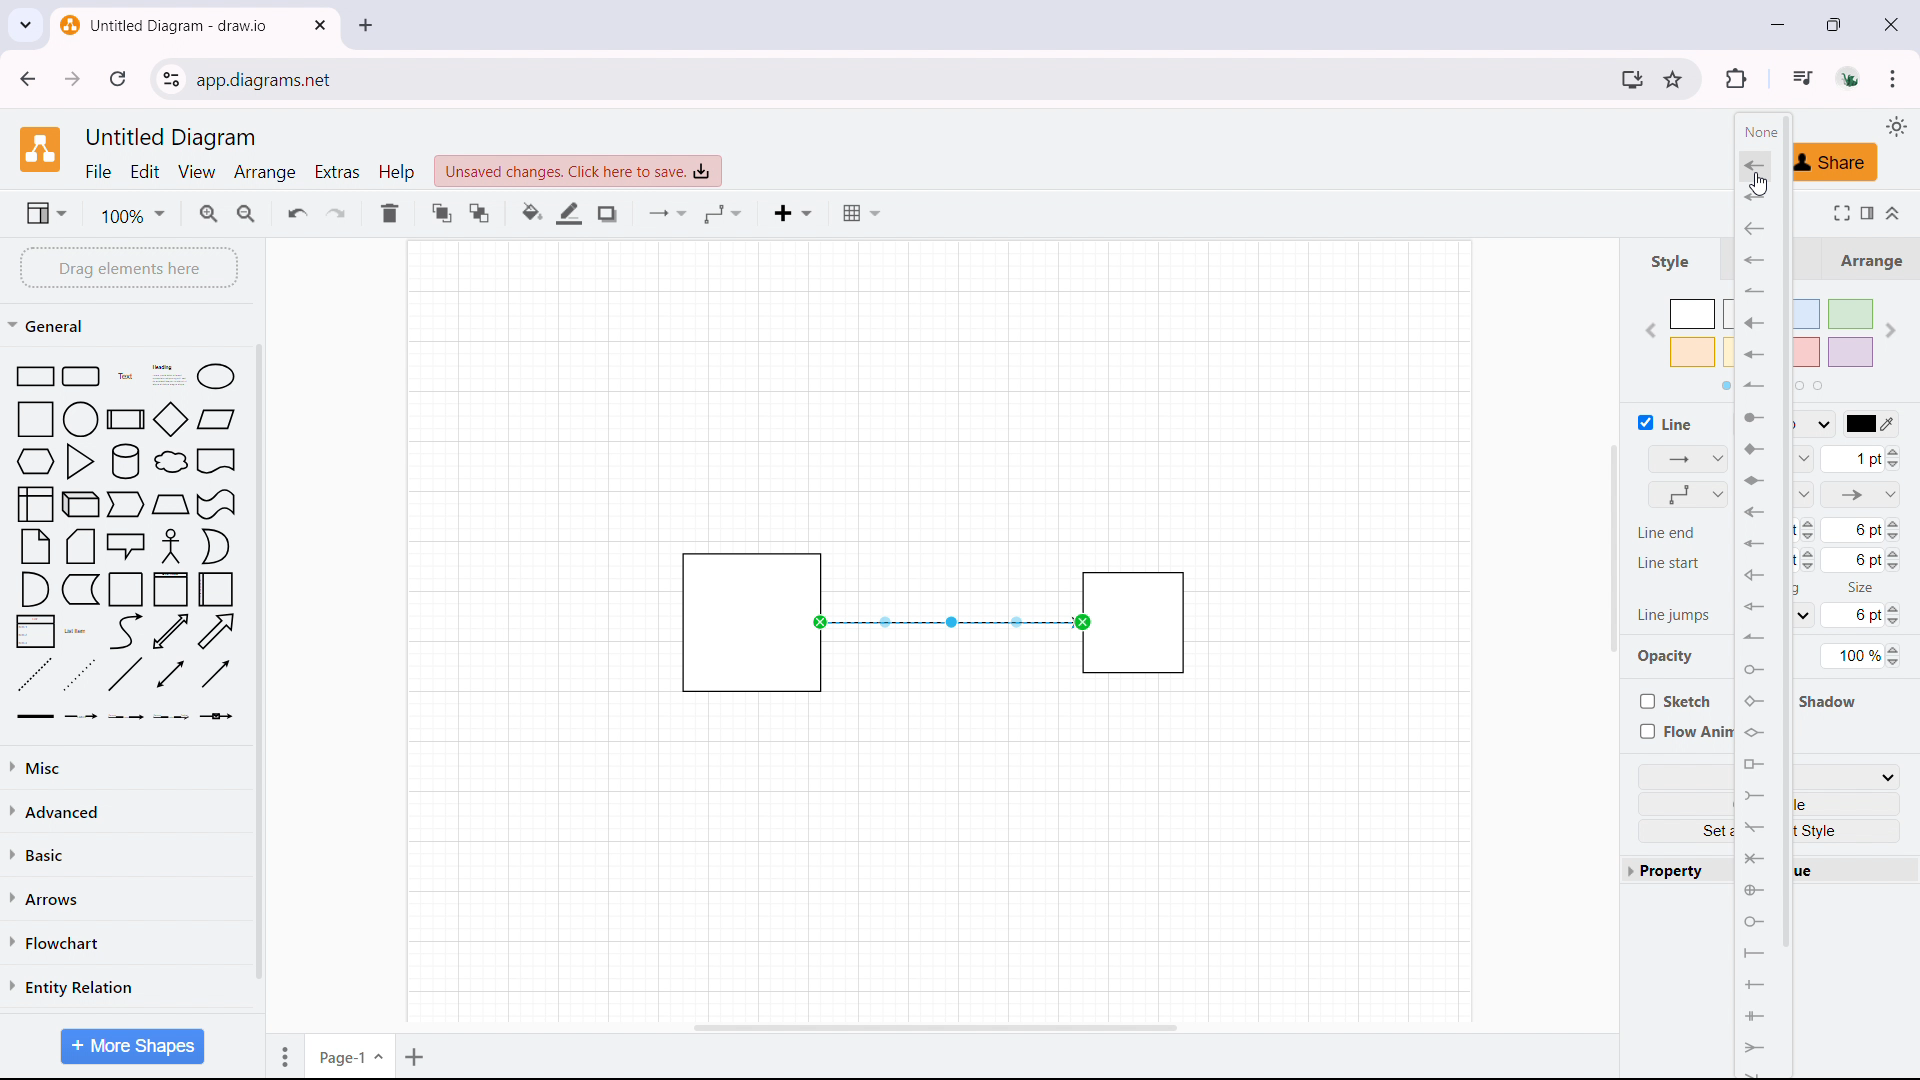  I want to click on share, so click(1827, 163).